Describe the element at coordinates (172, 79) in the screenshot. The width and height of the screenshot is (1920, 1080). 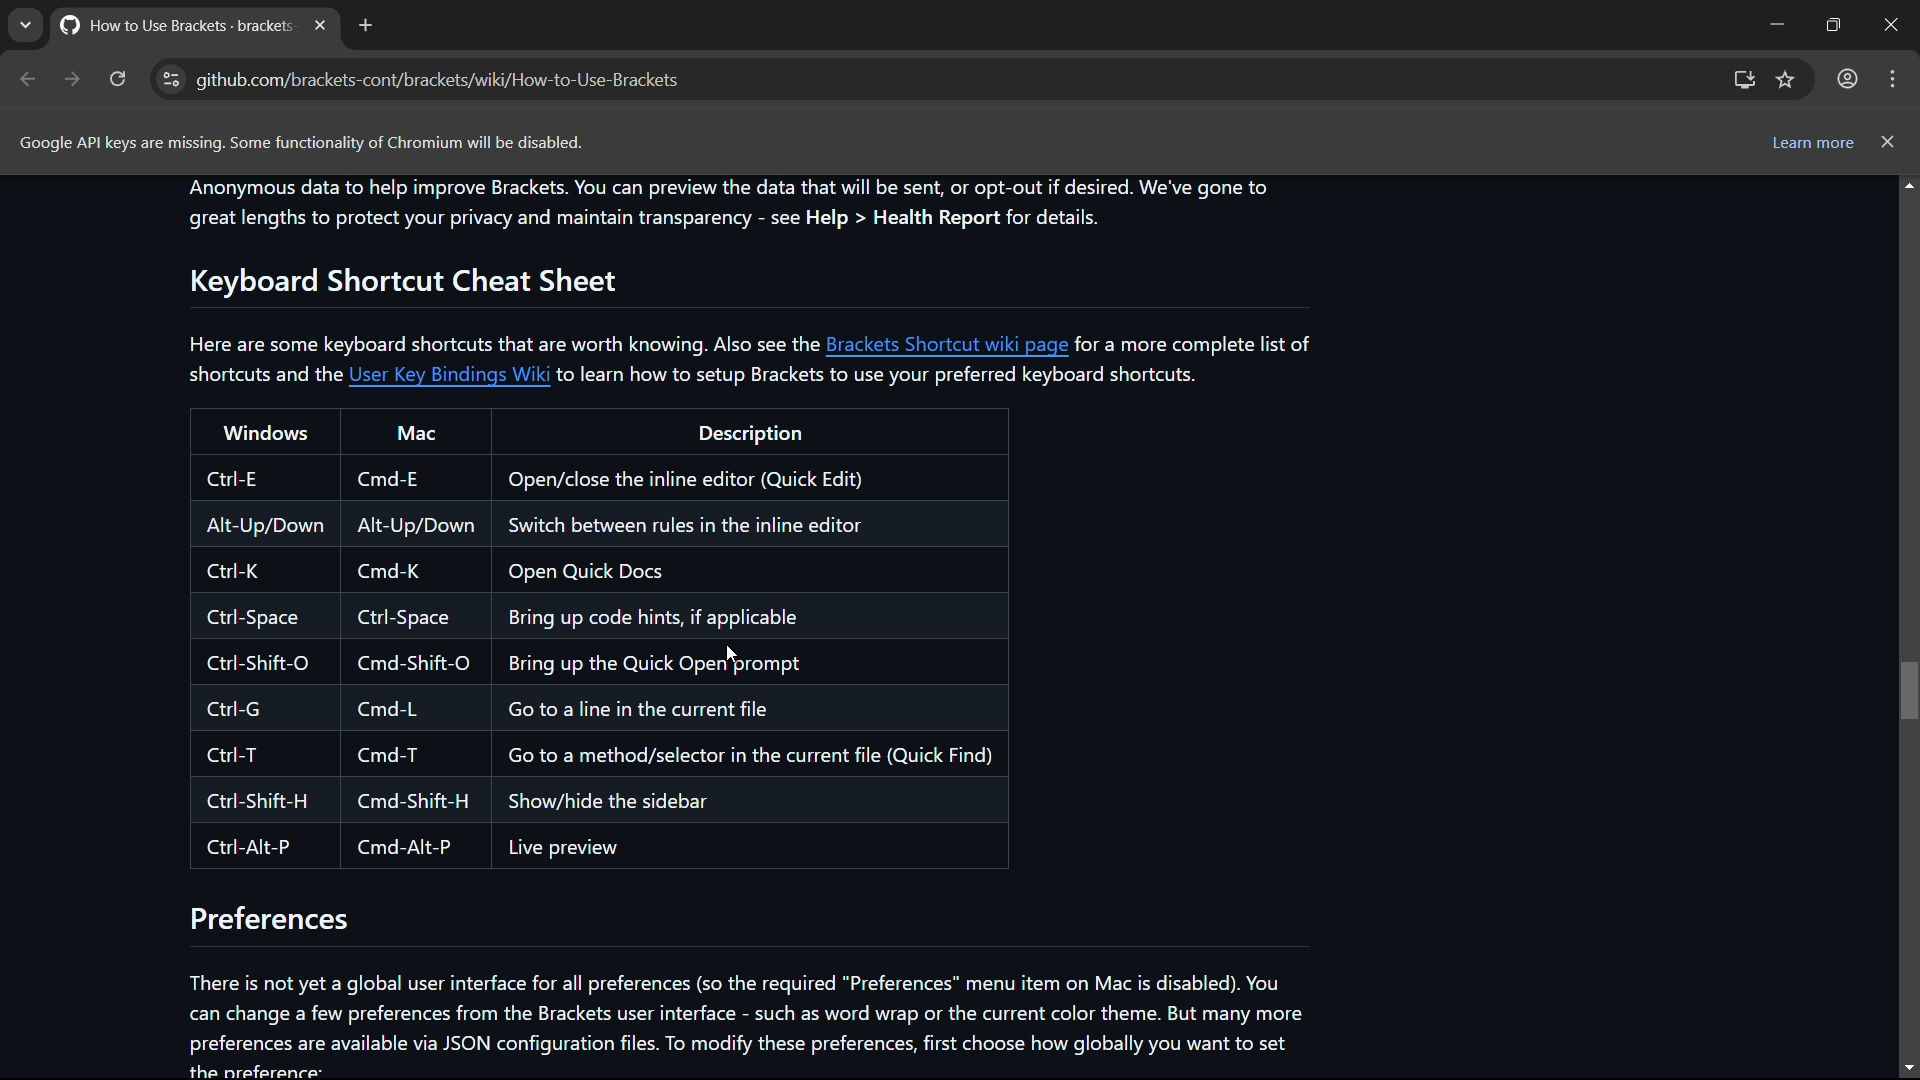
I see `site information` at that location.